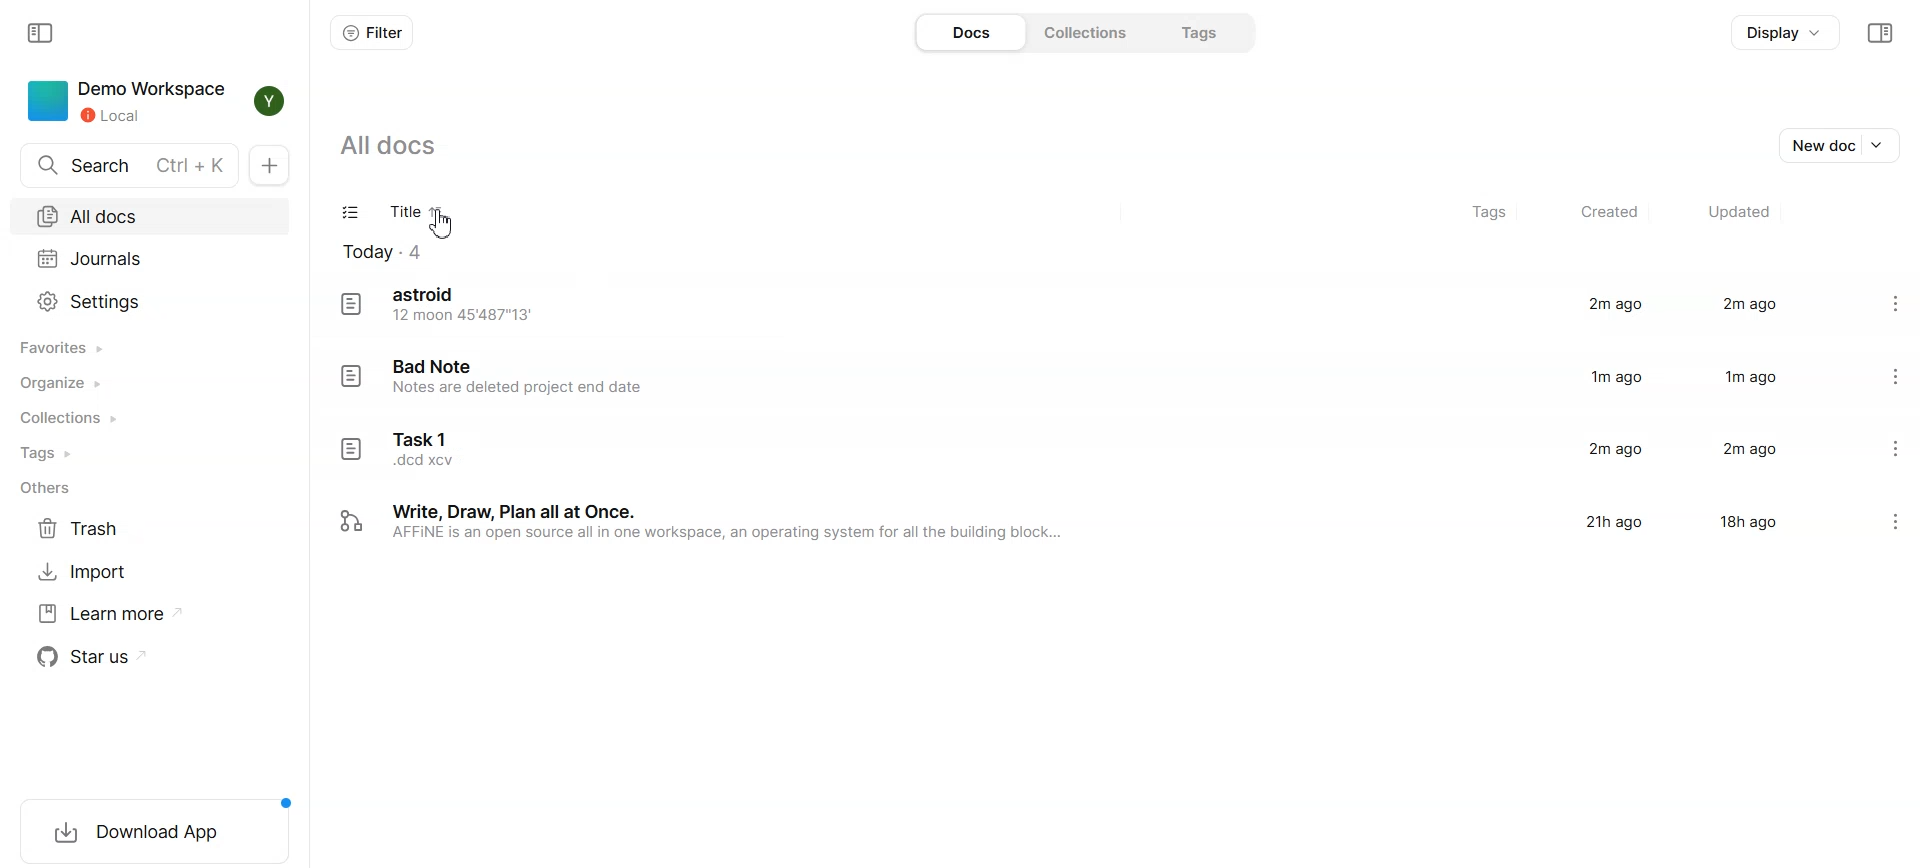  Describe the element at coordinates (1884, 145) in the screenshot. I see `Dropdown` at that location.